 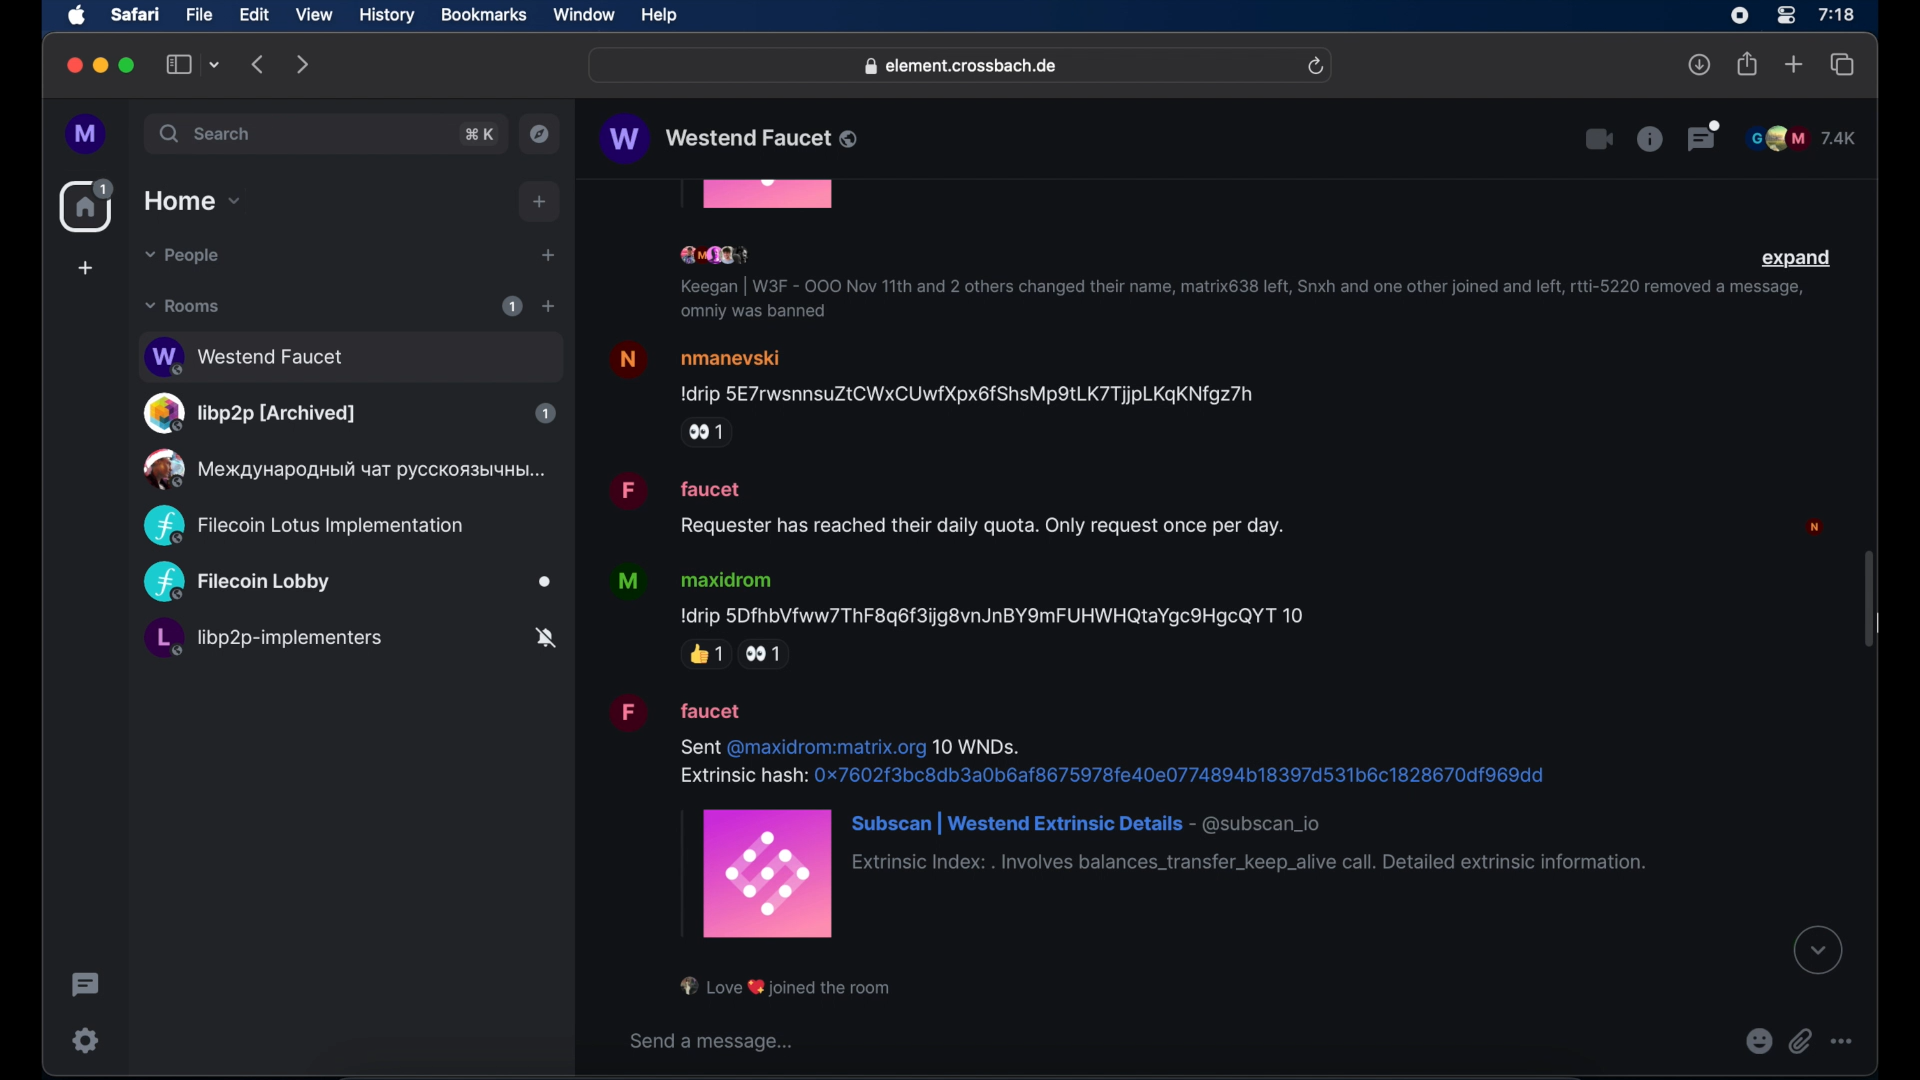 I want to click on thread activity, so click(x=87, y=985).